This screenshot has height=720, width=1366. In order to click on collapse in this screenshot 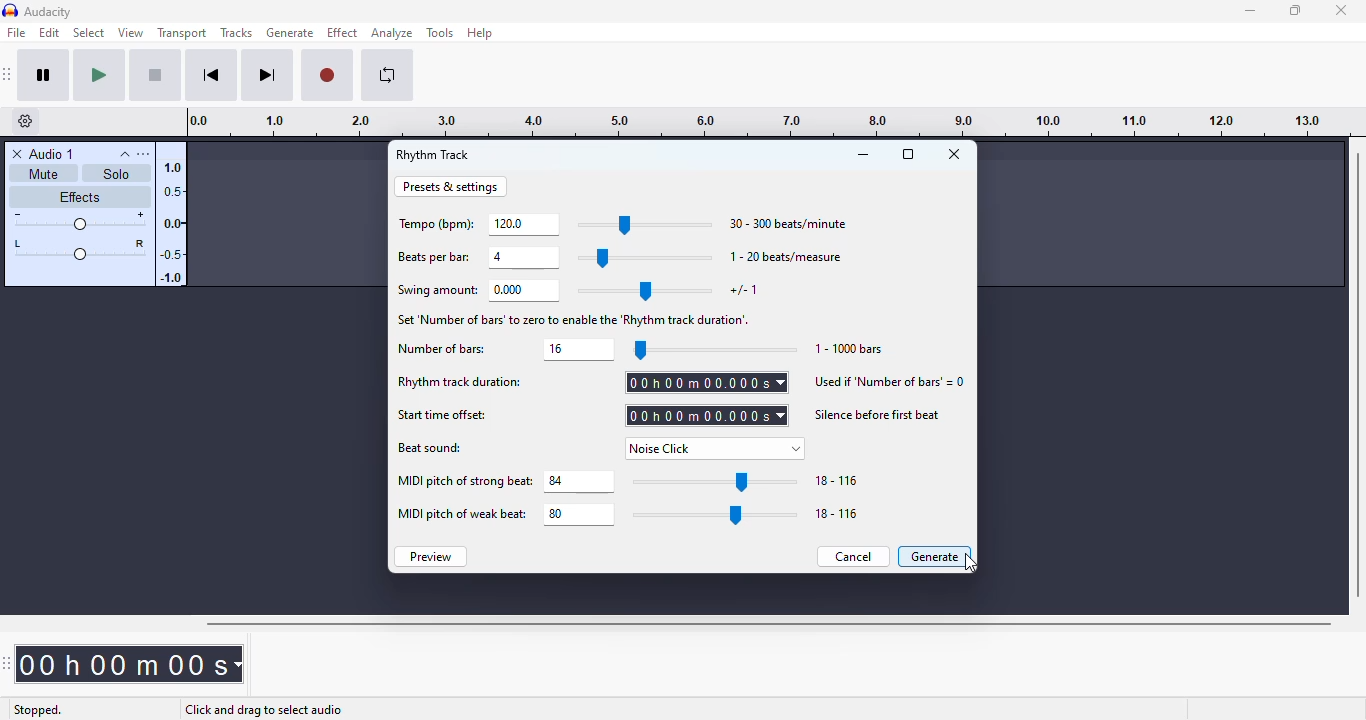, I will do `click(125, 154)`.